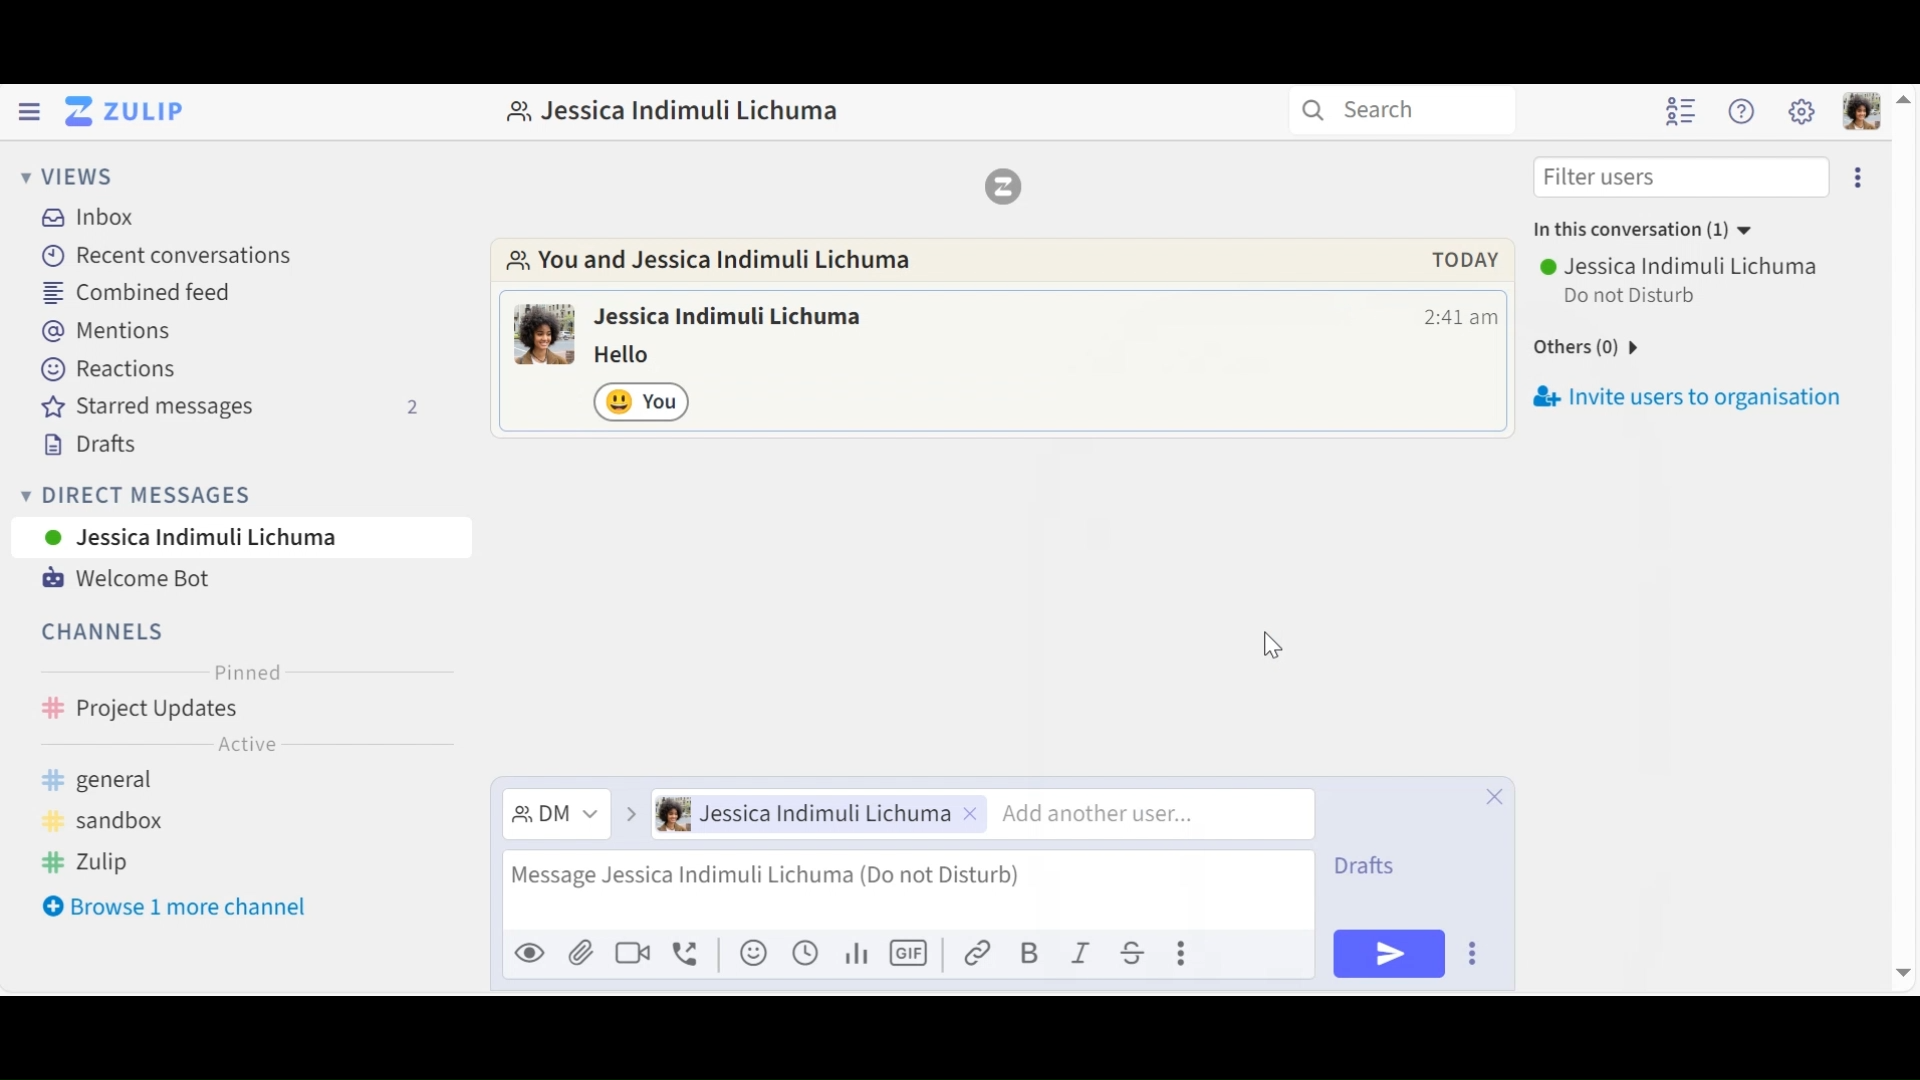 This screenshot has width=1920, height=1080. What do you see at coordinates (1136, 952) in the screenshot?
I see `Strikethrough` at bounding box center [1136, 952].